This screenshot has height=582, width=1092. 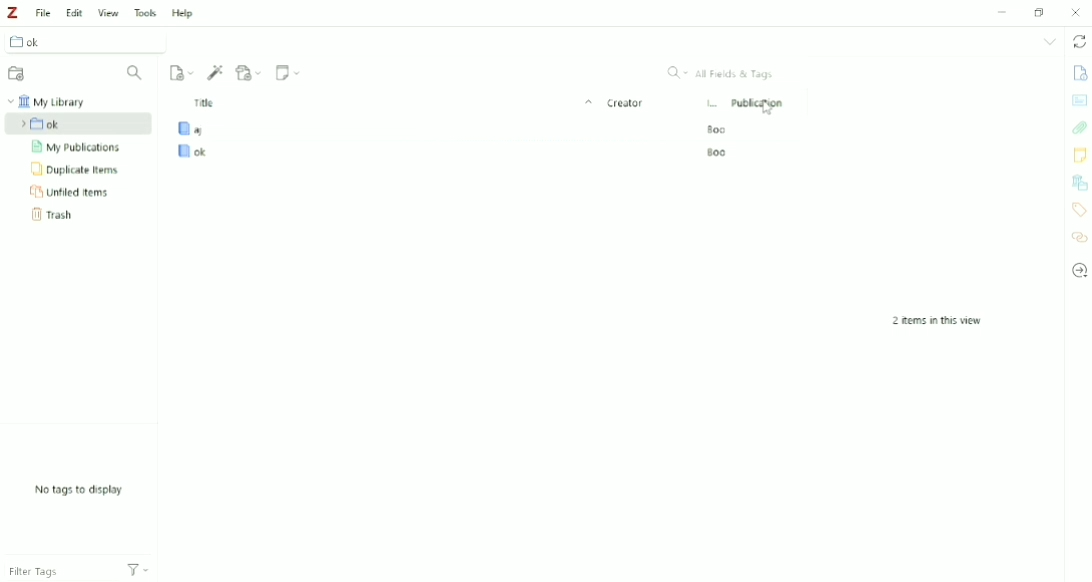 I want to click on List all tabs, so click(x=1049, y=42).